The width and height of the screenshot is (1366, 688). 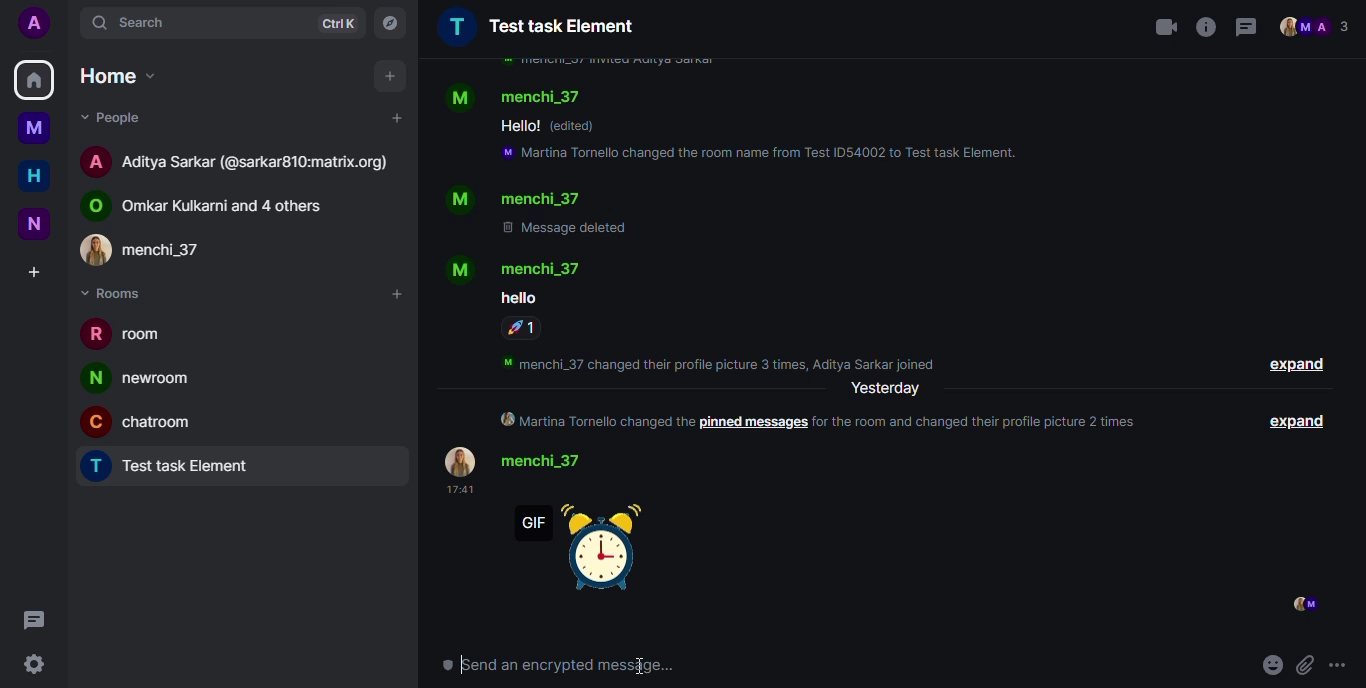 What do you see at coordinates (586, 549) in the screenshot?
I see `gif` at bounding box center [586, 549].